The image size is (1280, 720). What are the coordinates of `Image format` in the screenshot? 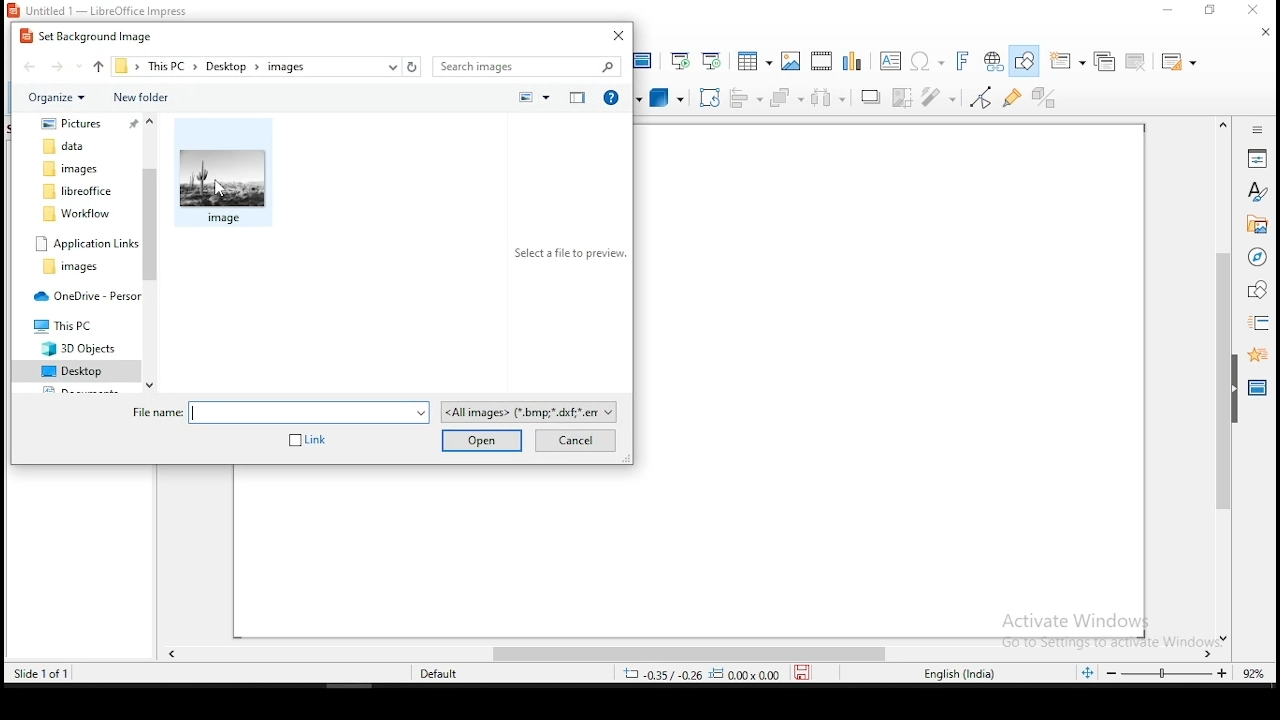 It's located at (531, 412).